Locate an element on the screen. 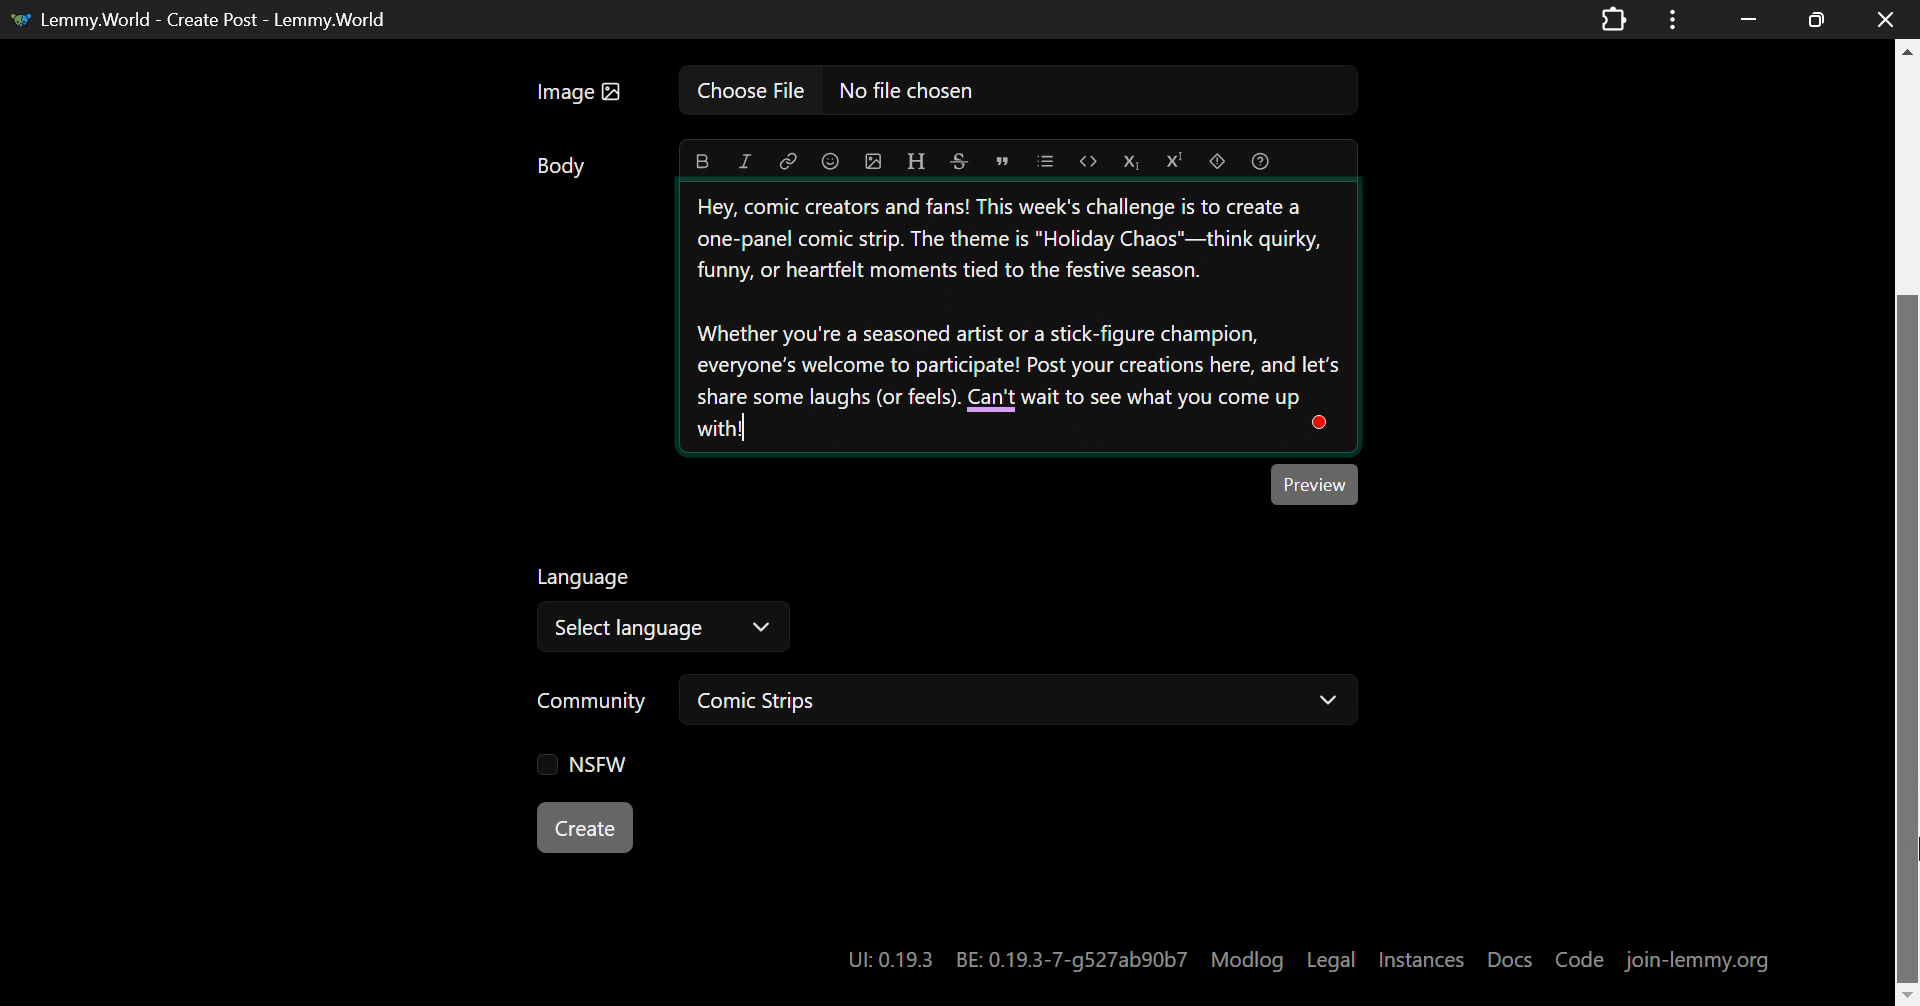  Options Menu is located at coordinates (1669, 18).